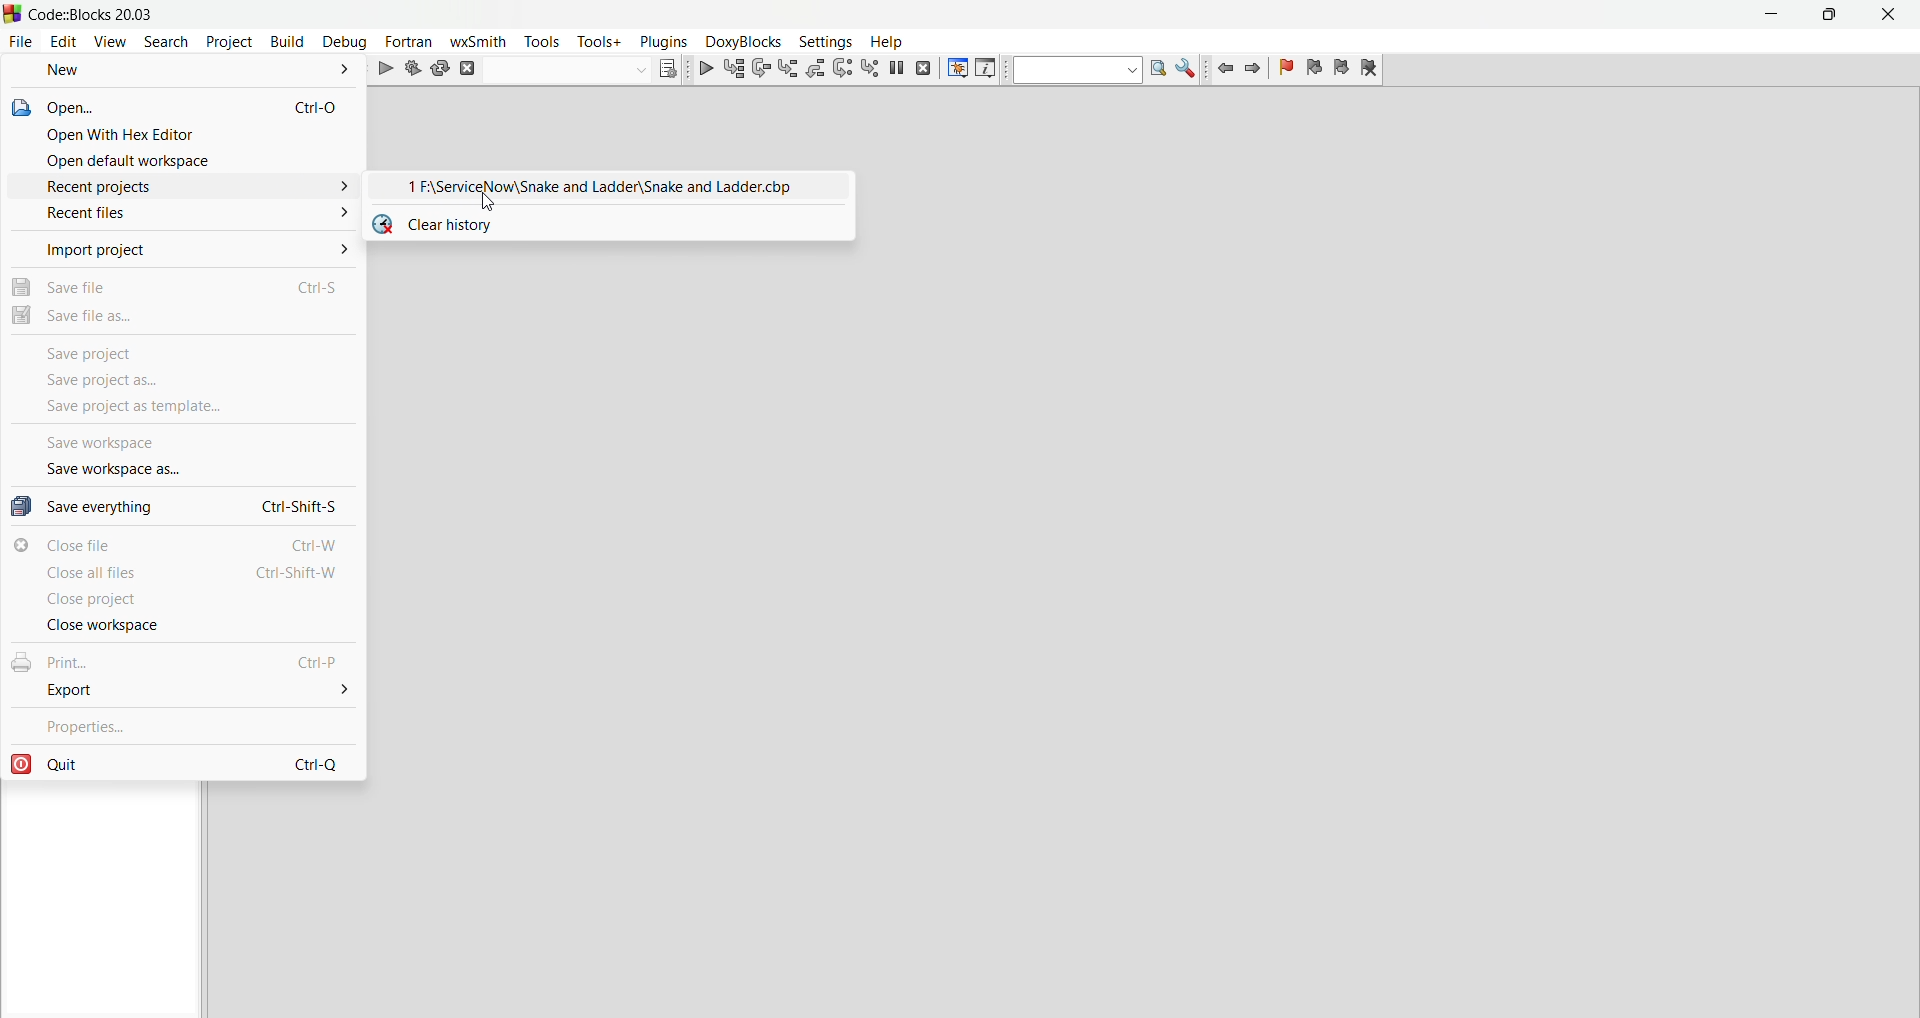  Describe the element at coordinates (823, 40) in the screenshot. I see `settings` at that location.